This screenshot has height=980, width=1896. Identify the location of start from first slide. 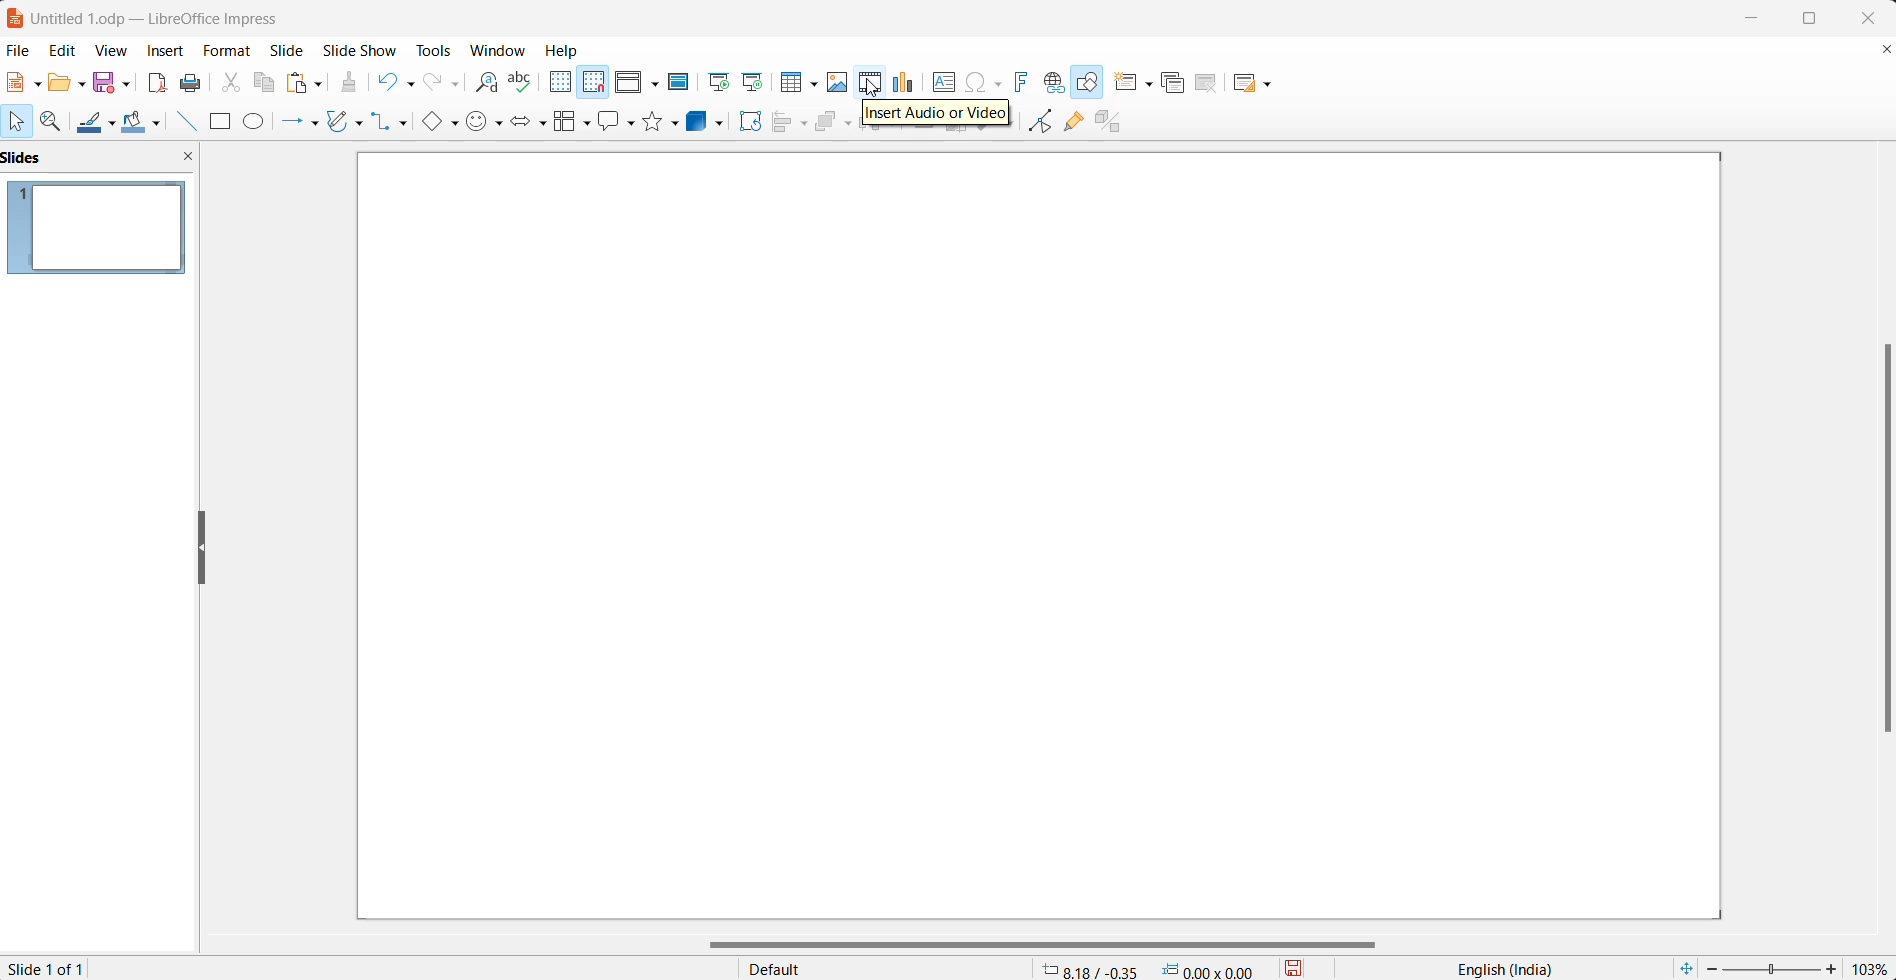
(719, 83).